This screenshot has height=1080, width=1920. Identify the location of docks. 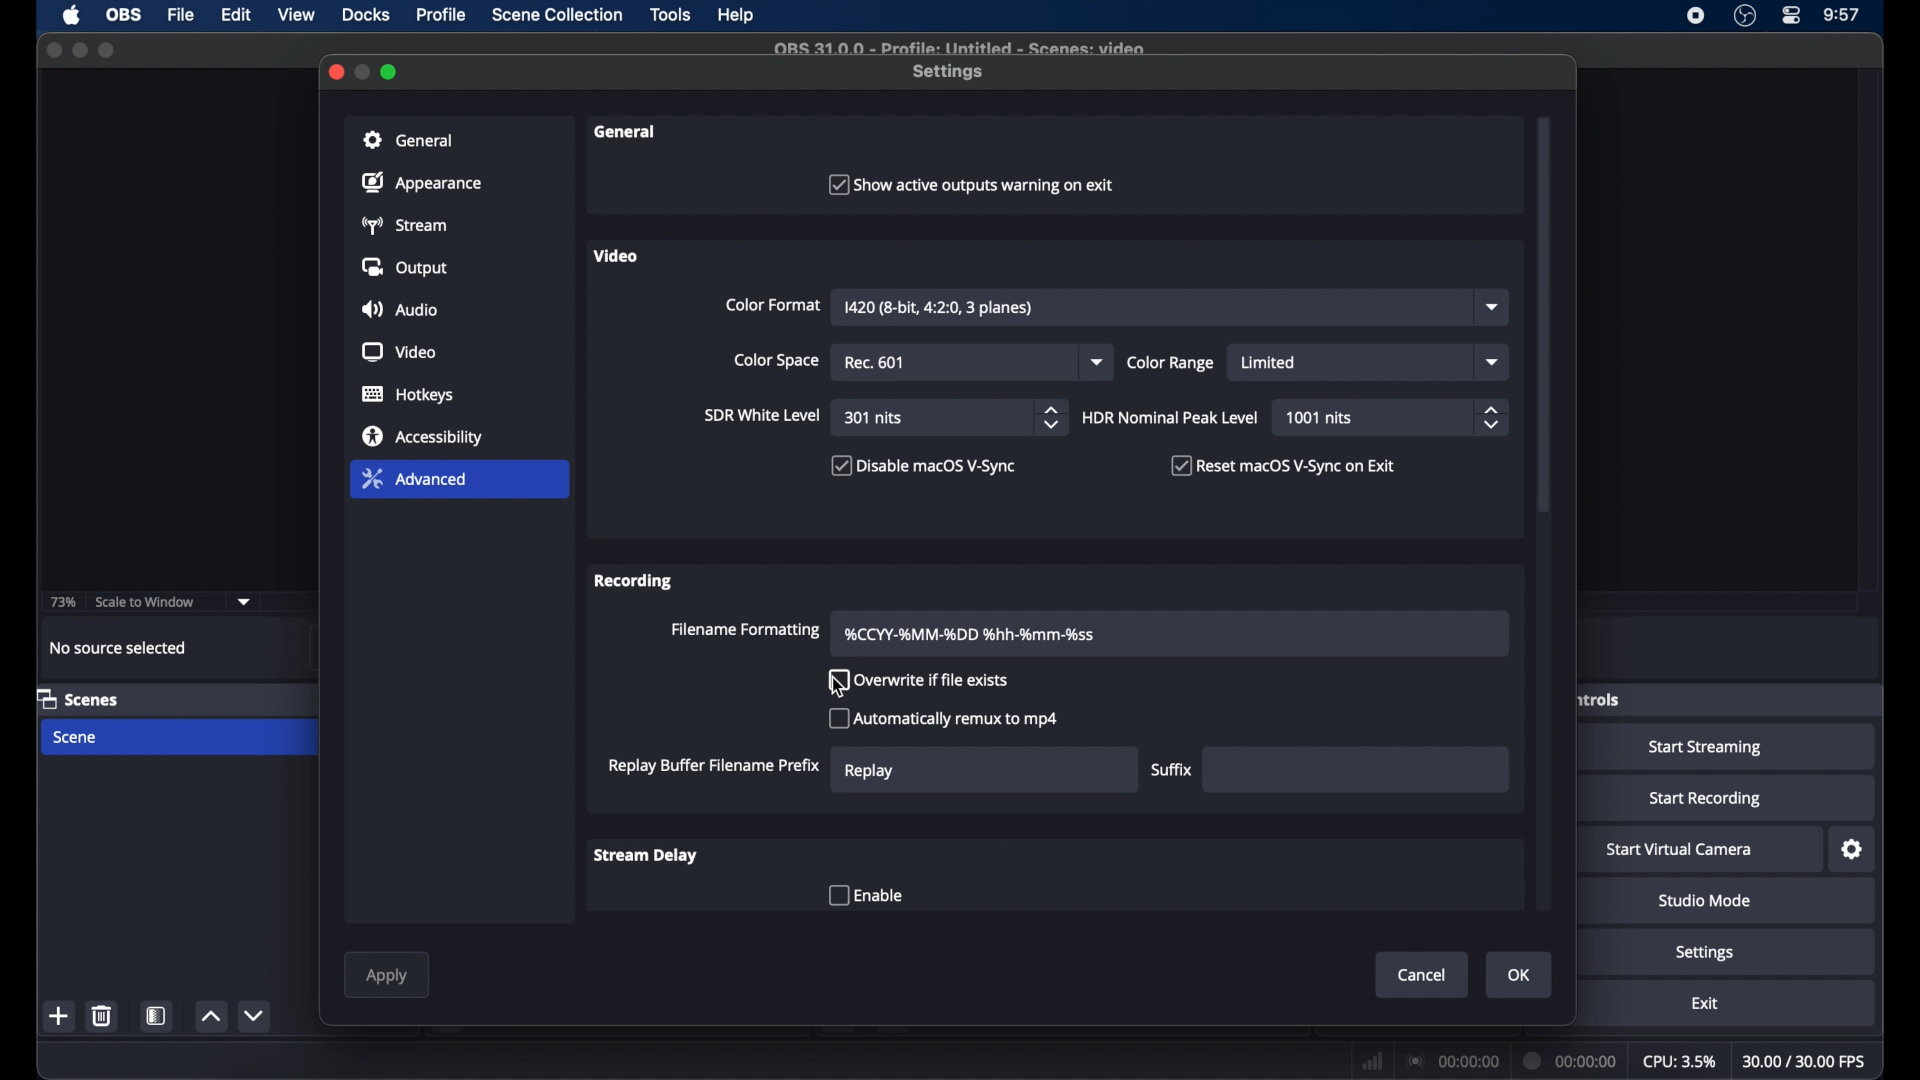
(366, 15).